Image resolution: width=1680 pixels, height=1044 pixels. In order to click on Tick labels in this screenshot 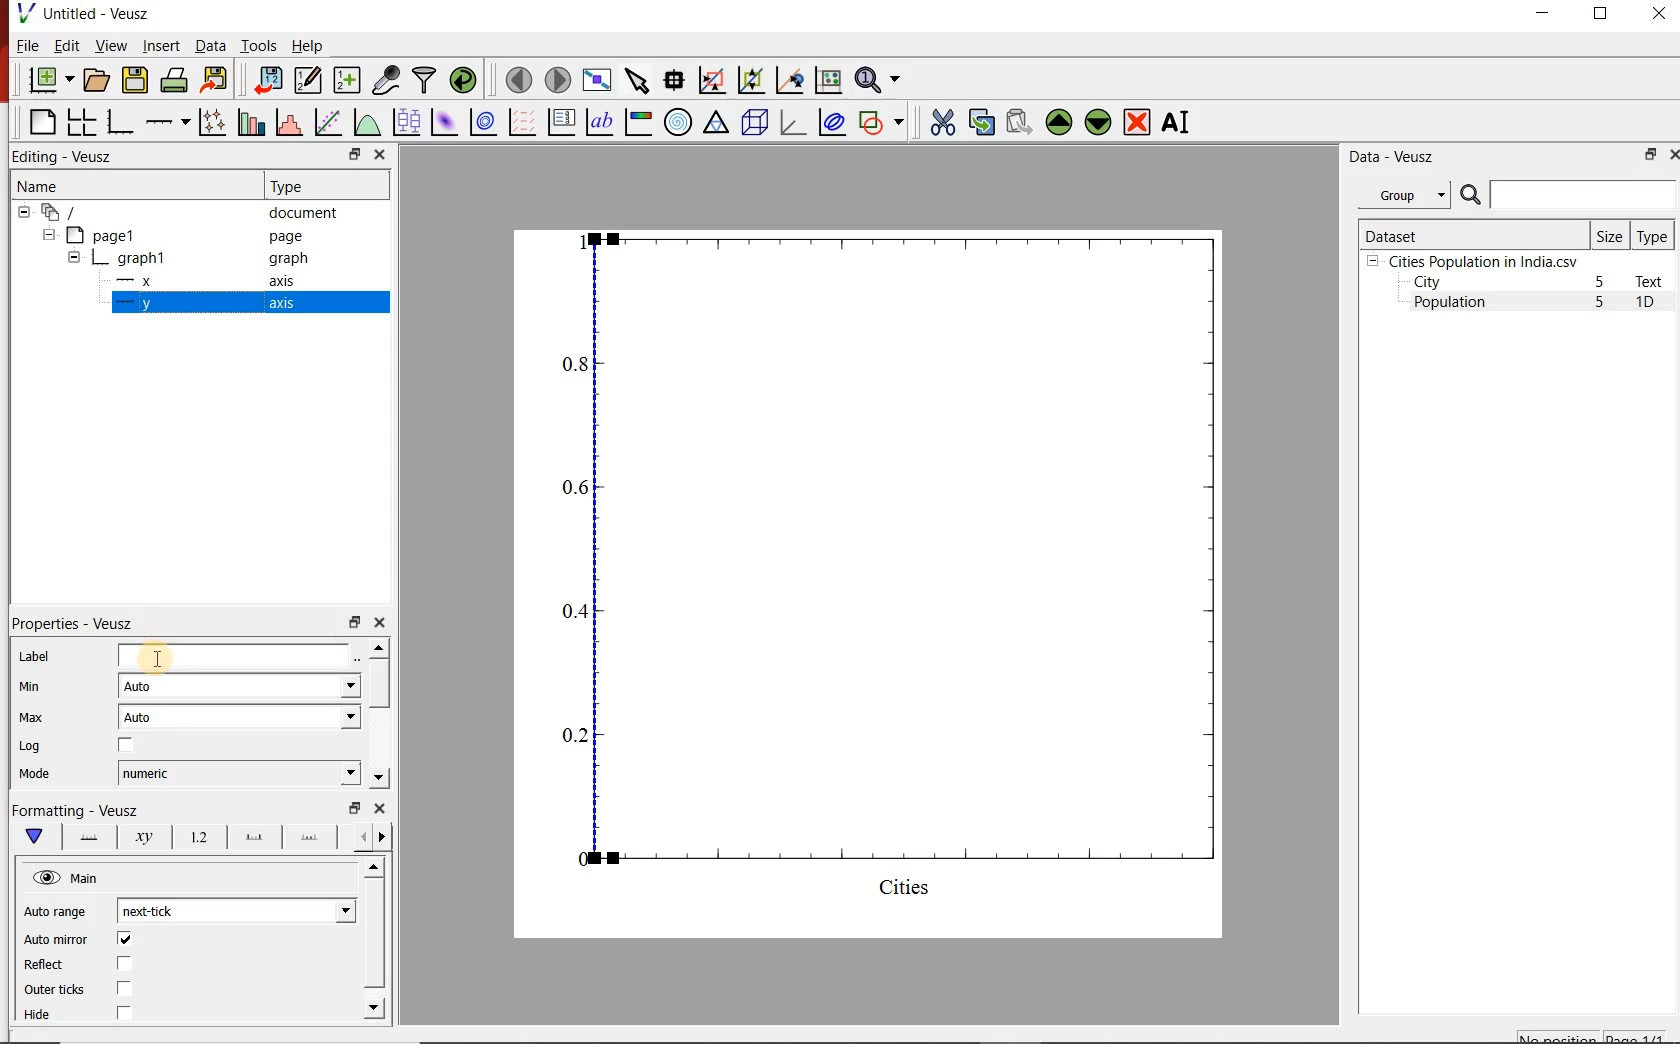, I will do `click(194, 840)`.